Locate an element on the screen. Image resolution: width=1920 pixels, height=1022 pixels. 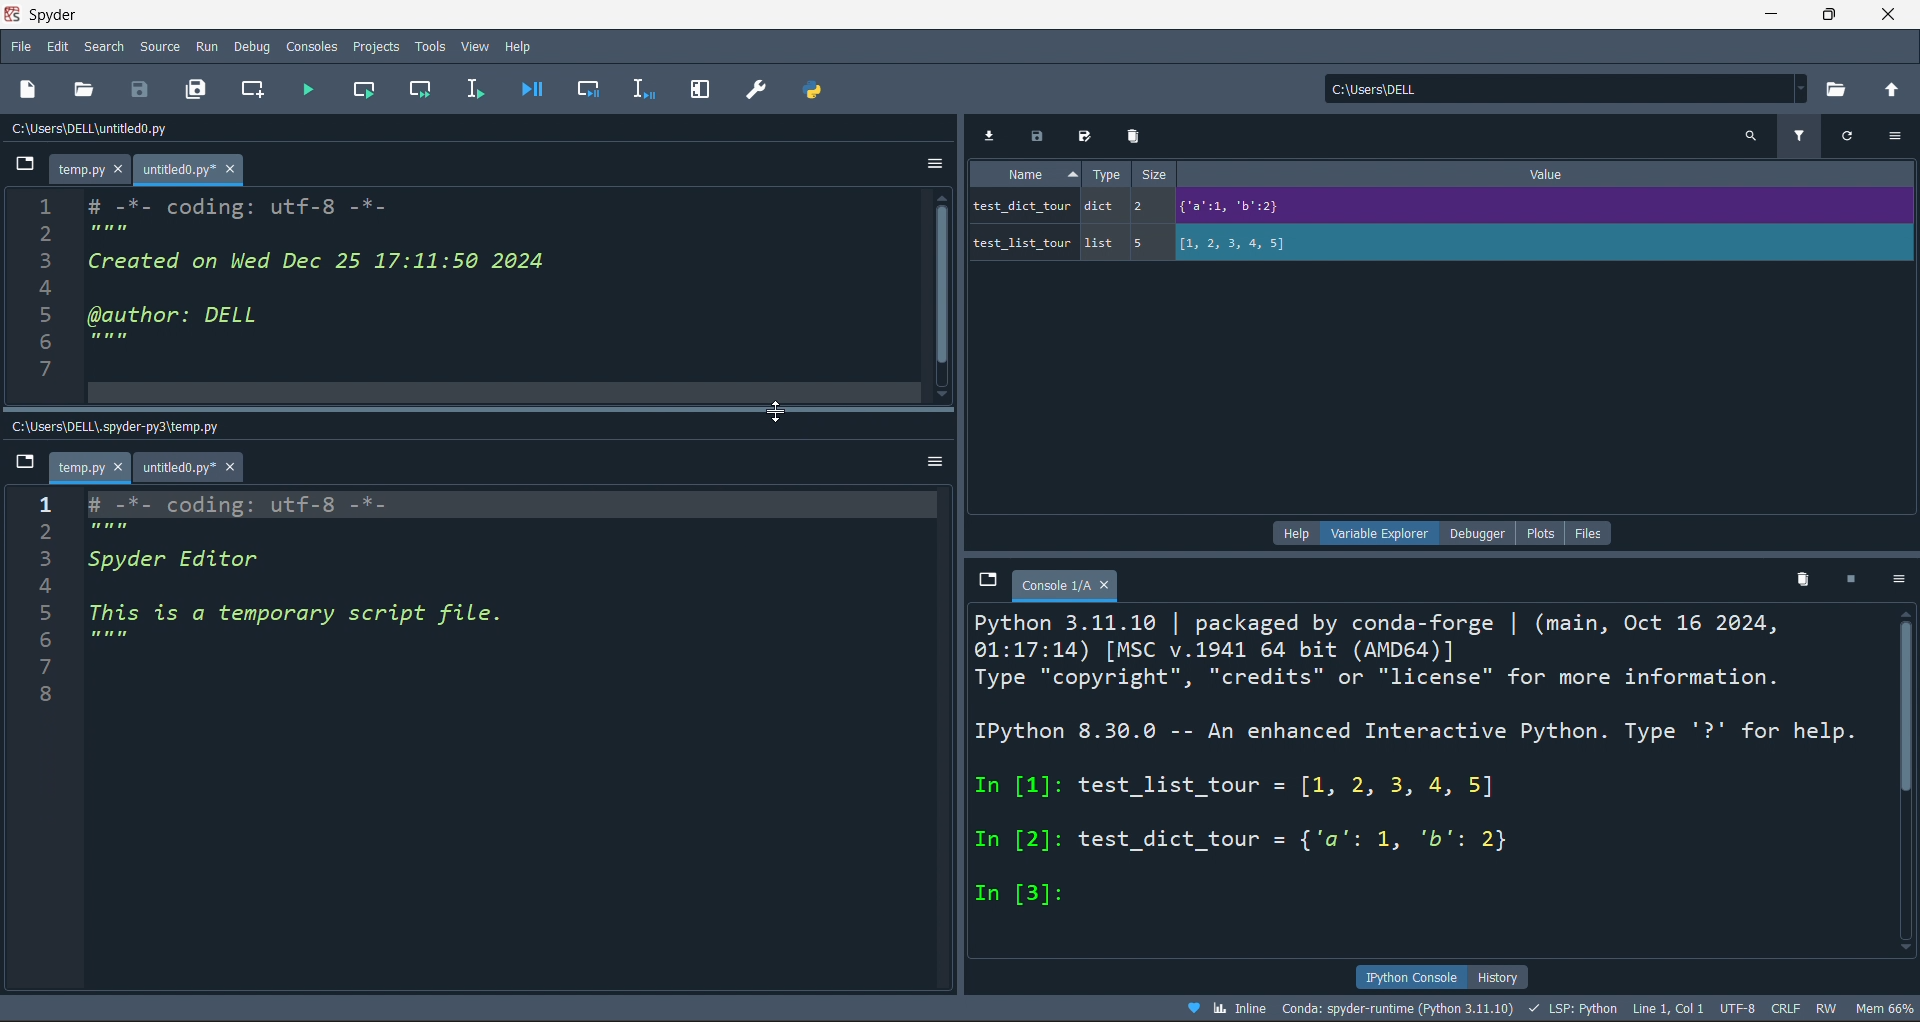
3 Spyder Editor is located at coordinates (165, 561).